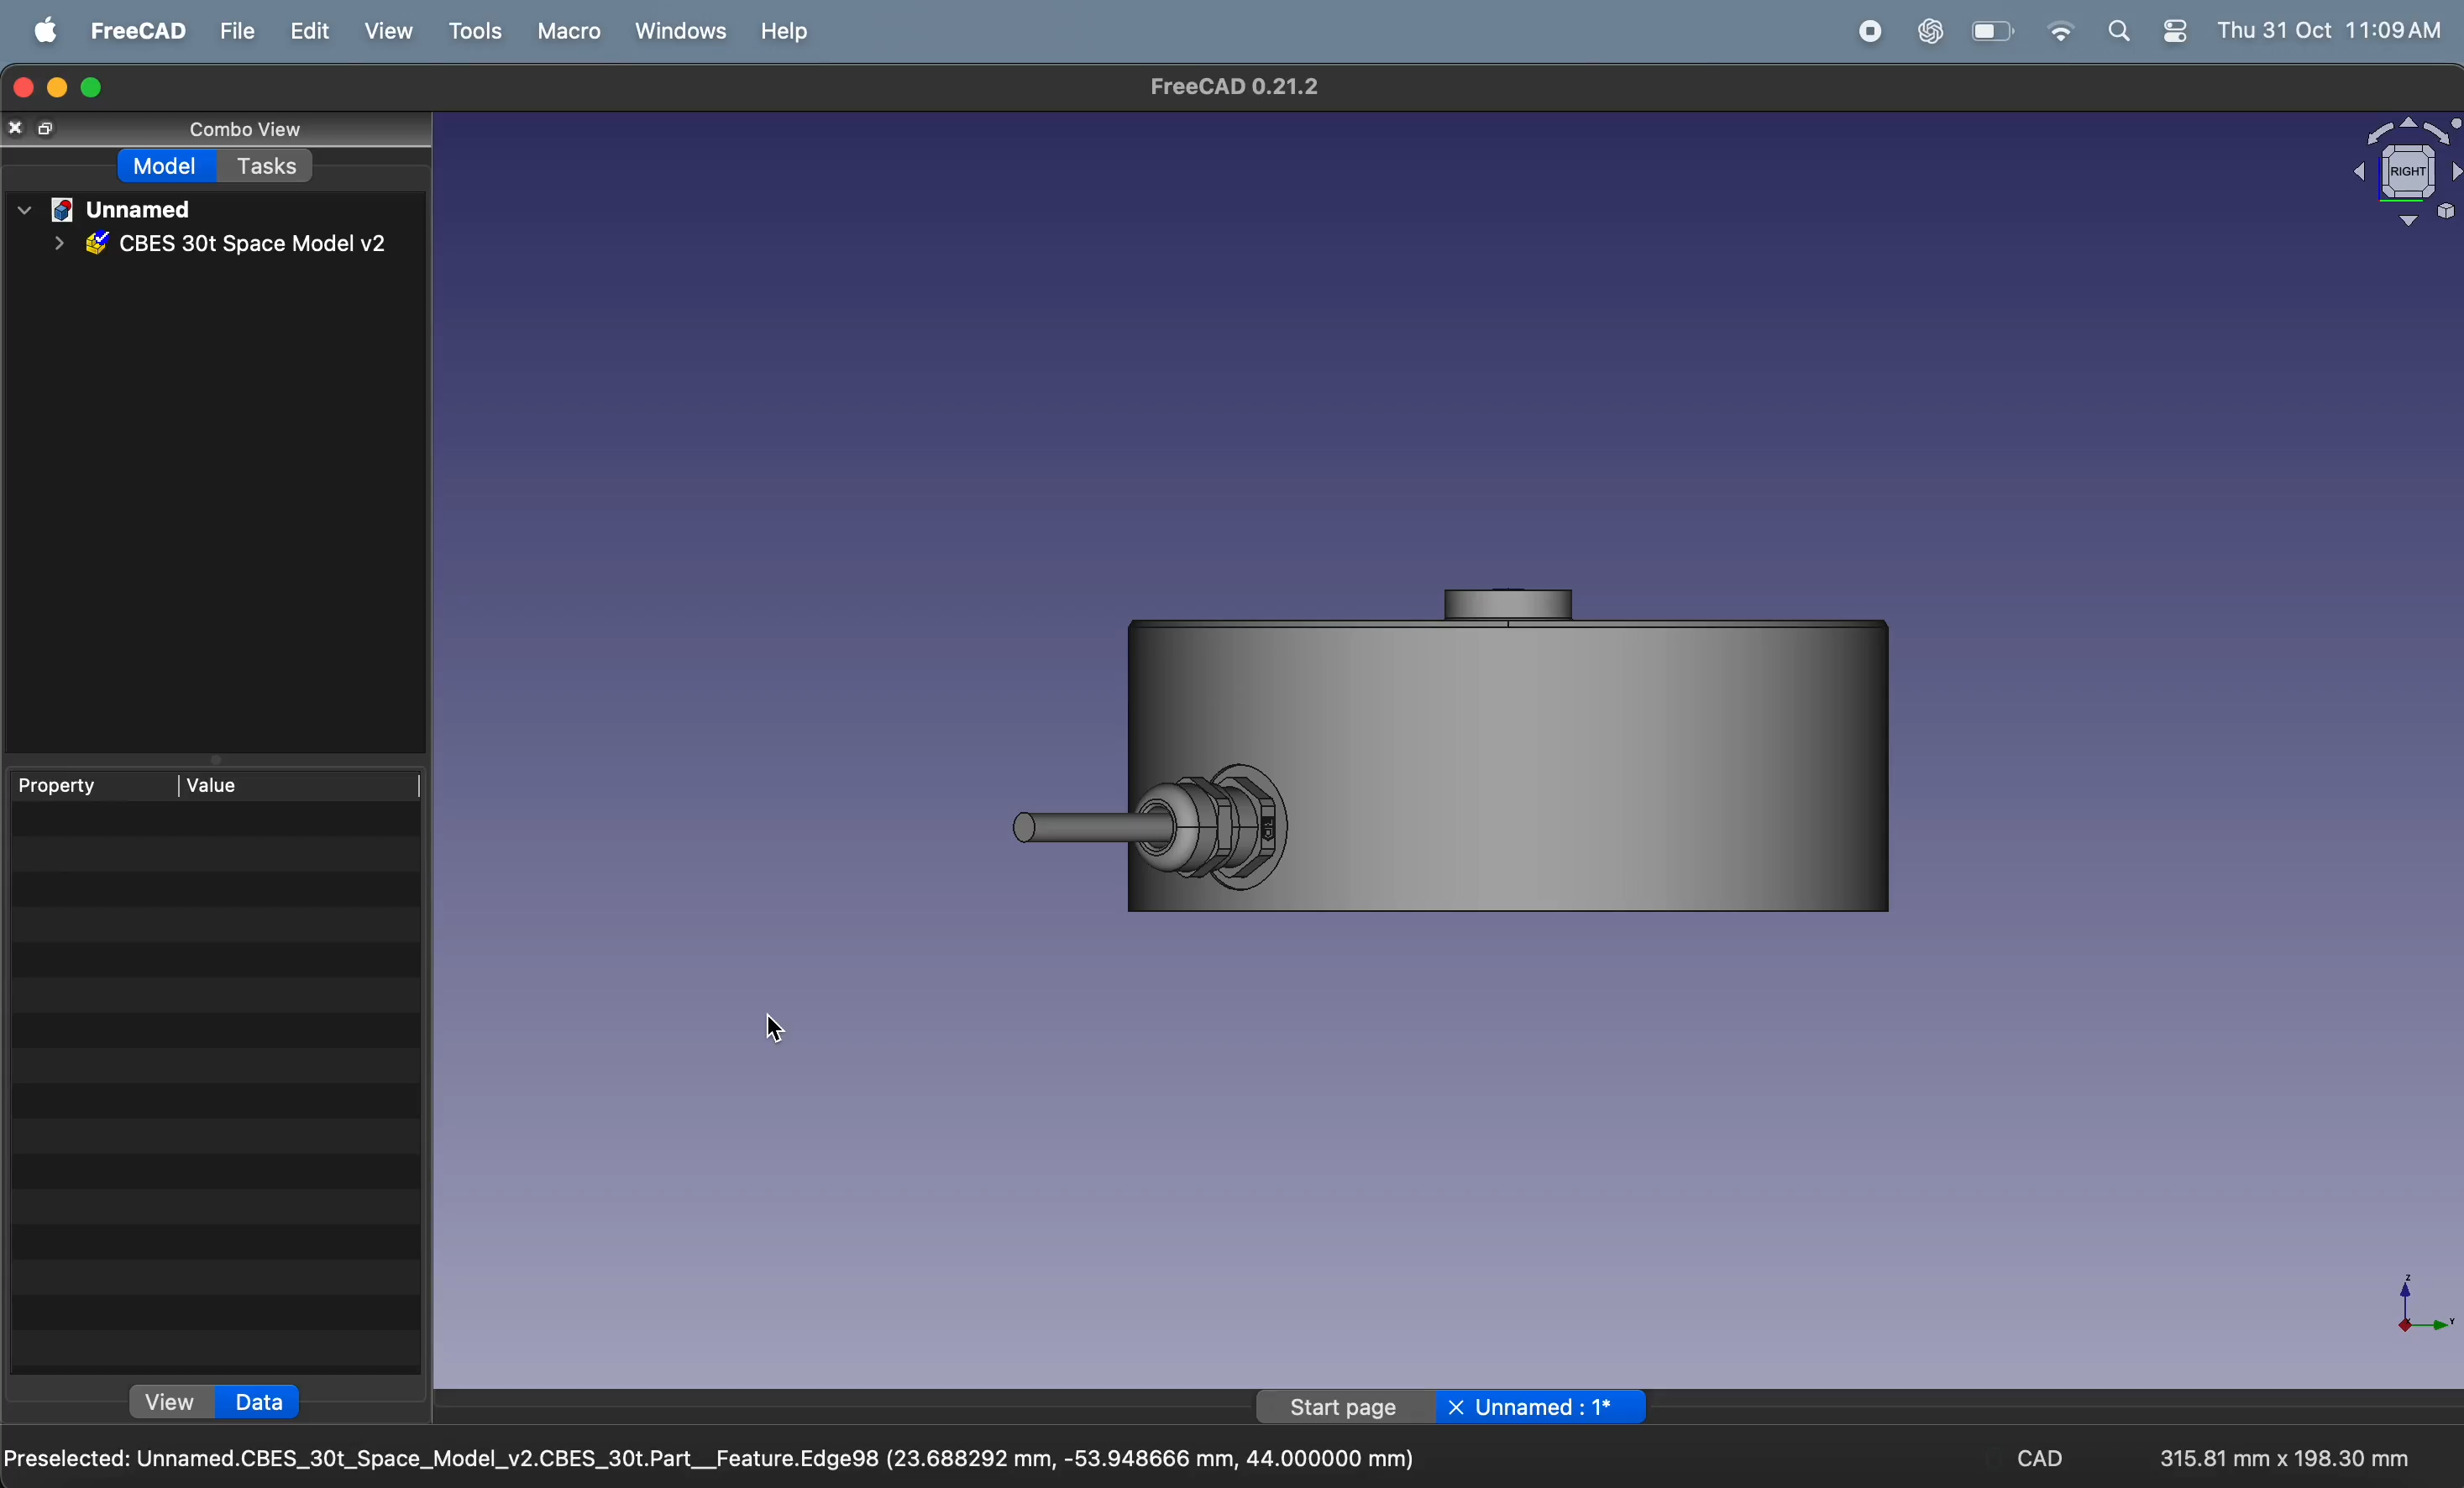 Image resolution: width=2464 pixels, height=1488 pixels. What do you see at coordinates (1865, 31) in the screenshot?
I see `record` at bounding box center [1865, 31].